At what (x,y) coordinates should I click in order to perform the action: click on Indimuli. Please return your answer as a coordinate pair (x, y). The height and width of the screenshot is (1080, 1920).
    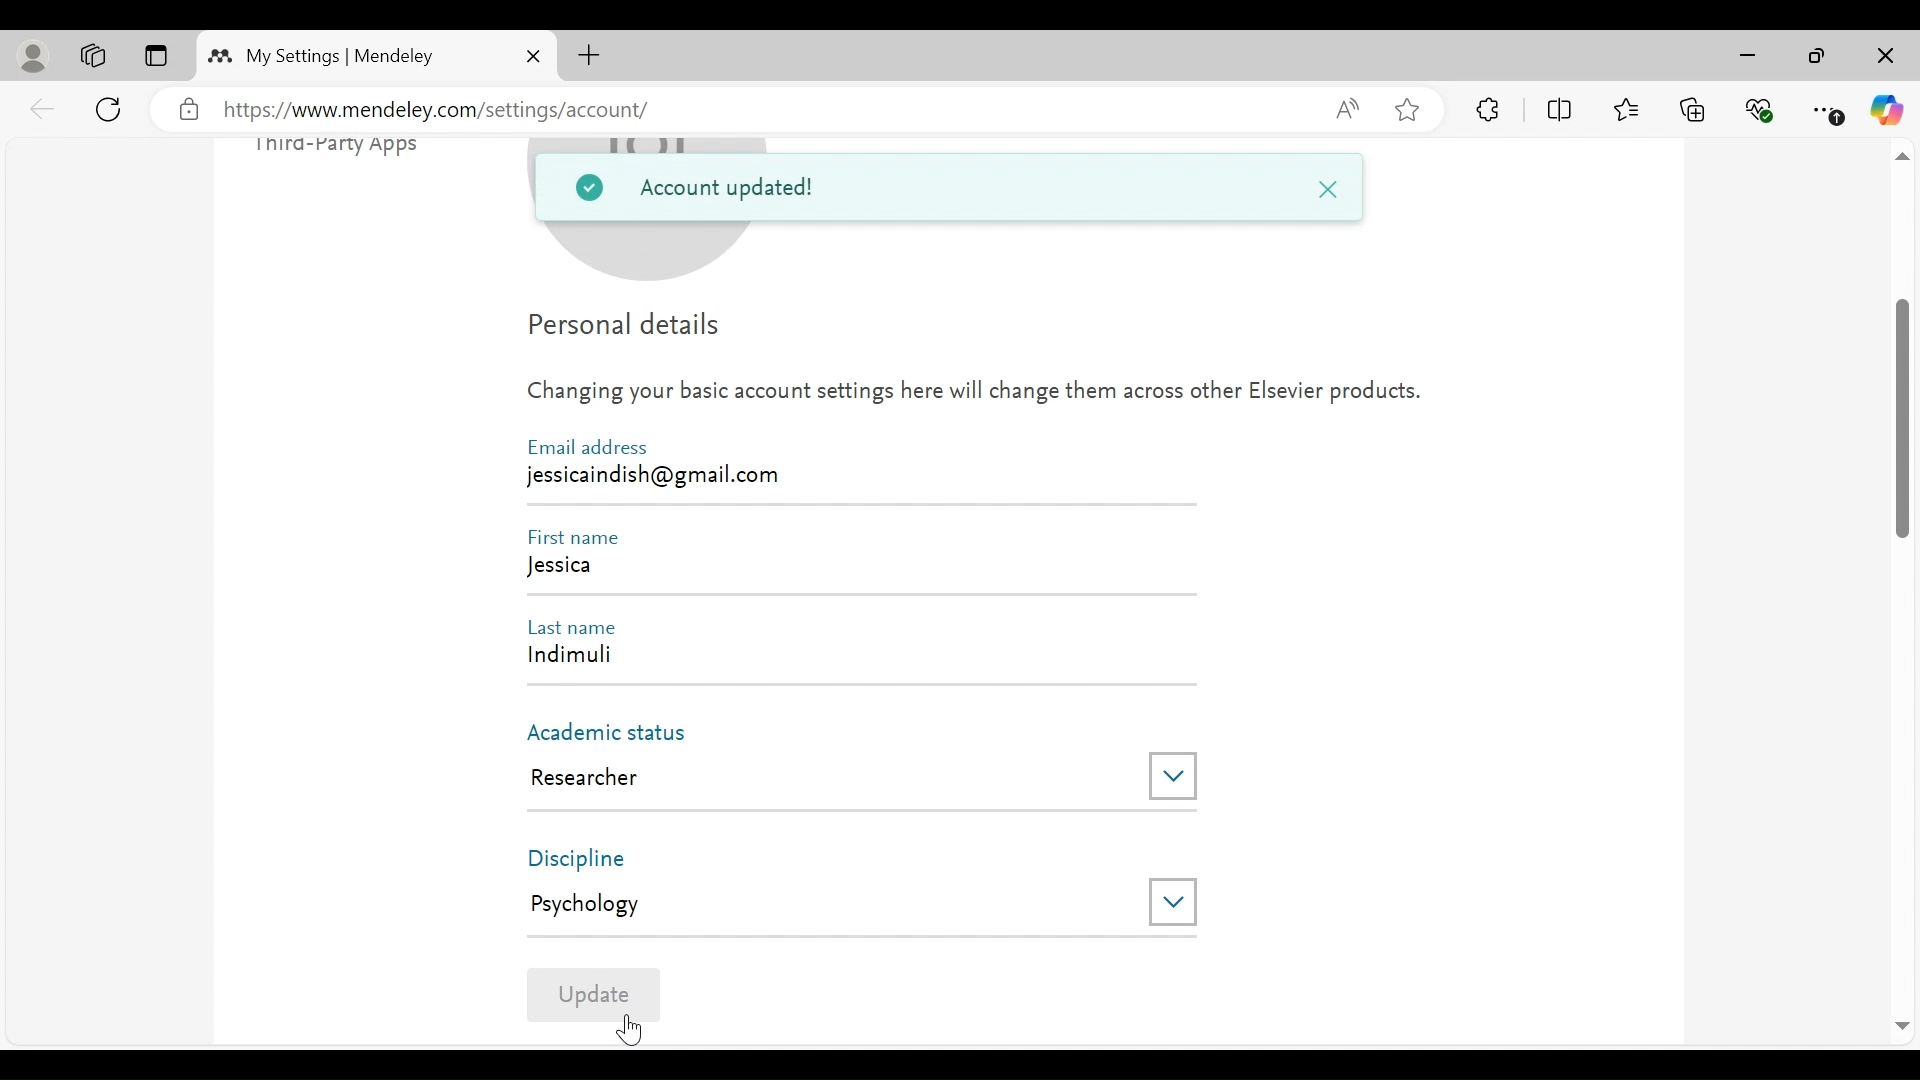
    Looking at the image, I should click on (847, 659).